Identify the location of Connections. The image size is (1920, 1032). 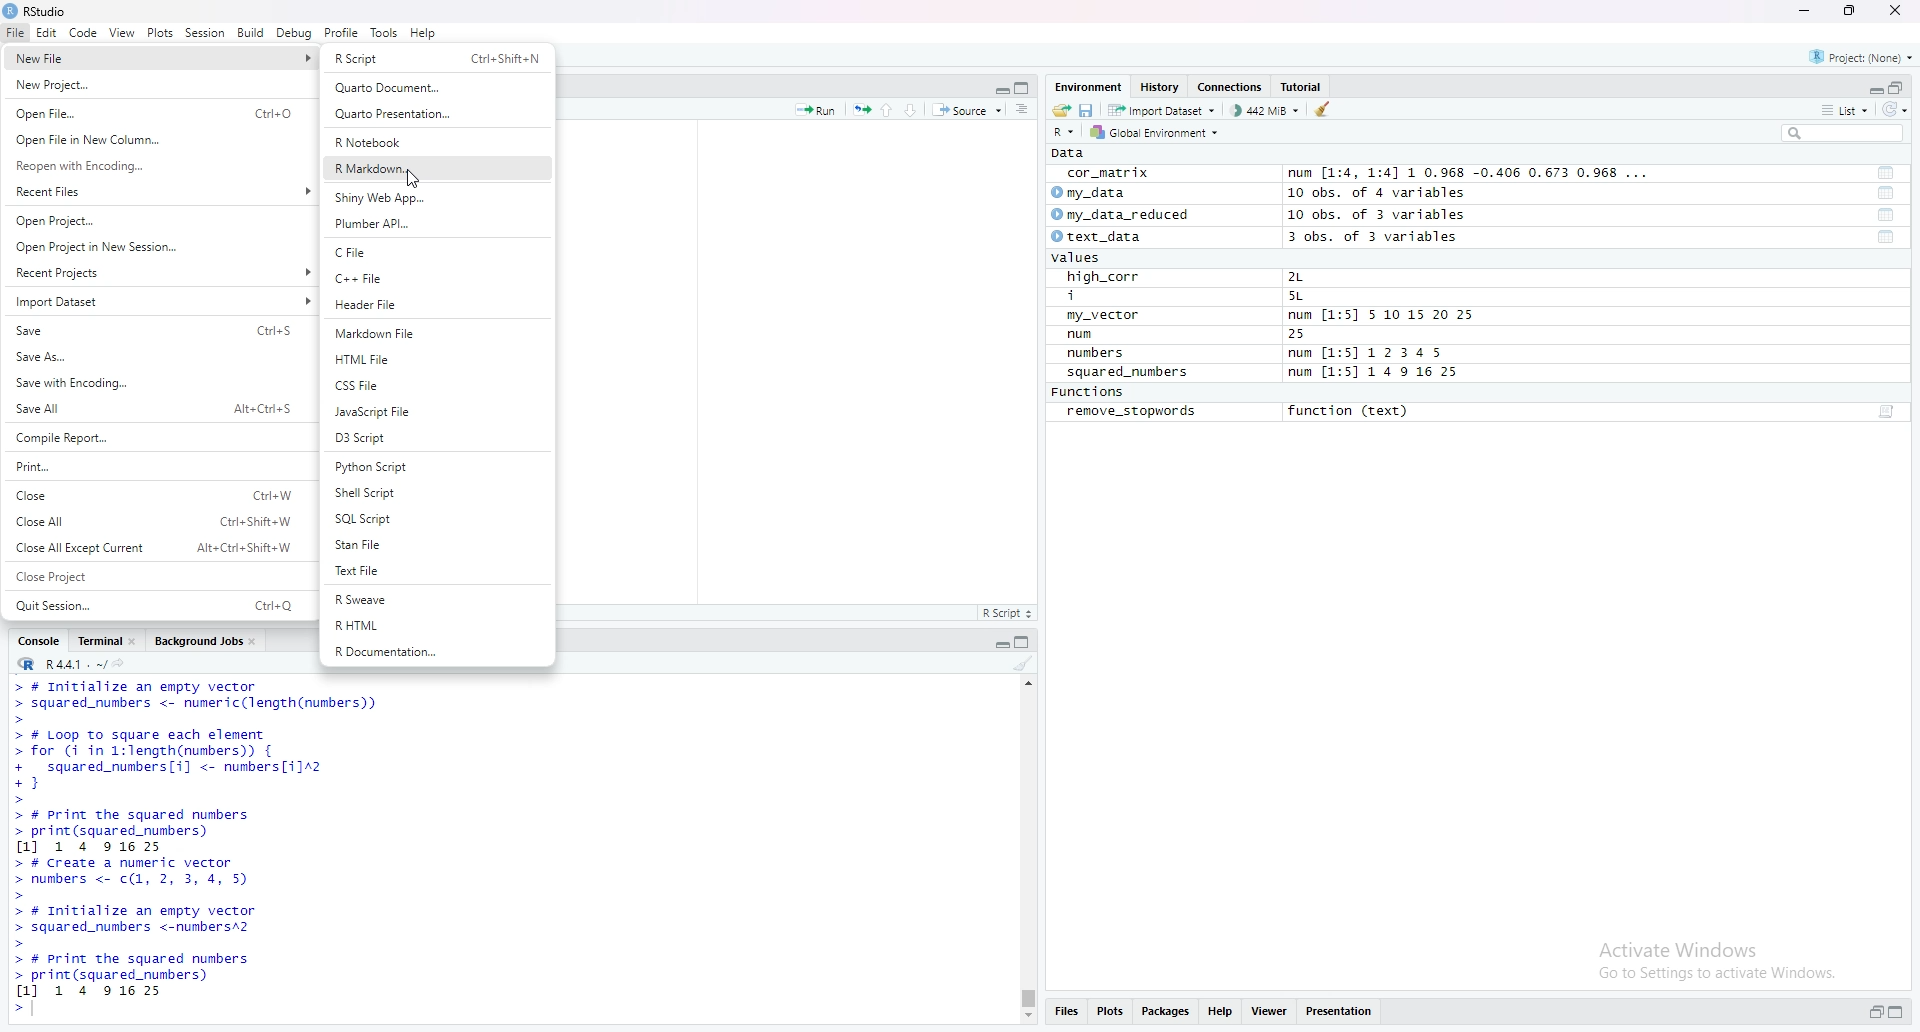
(1232, 86).